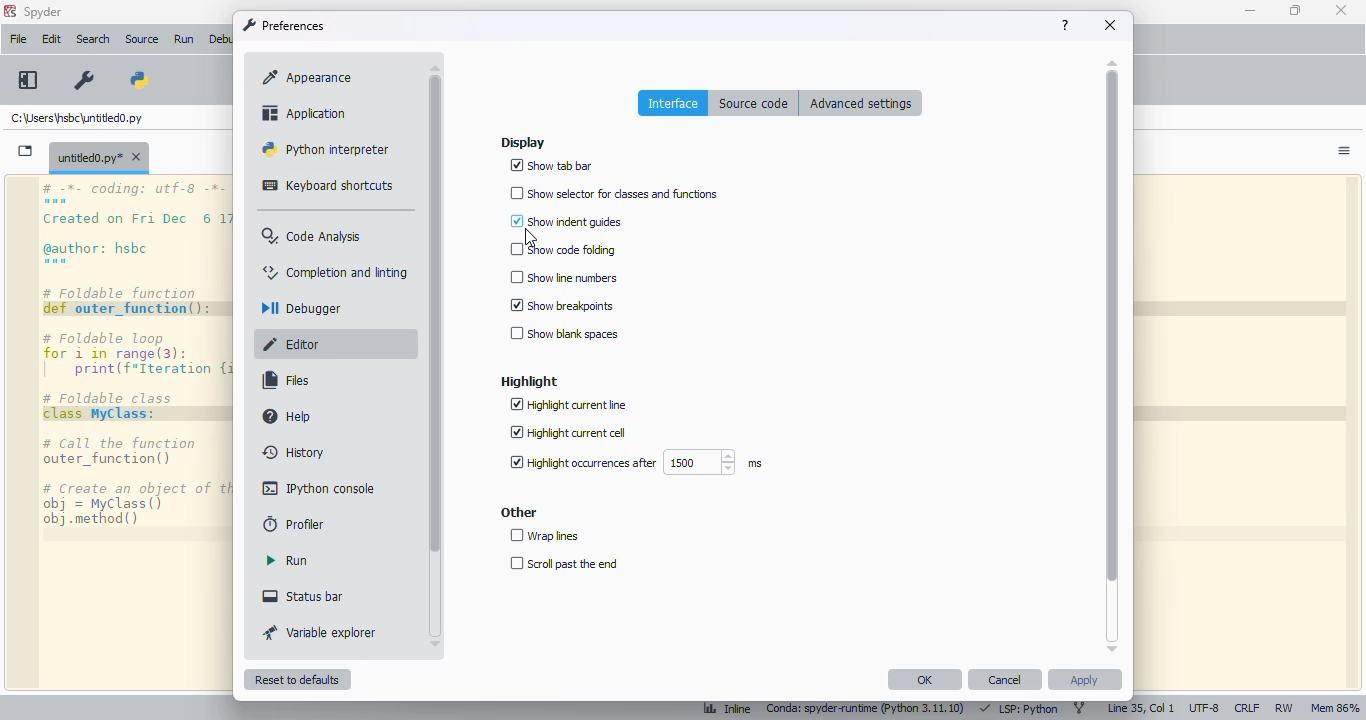 The image size is (1366, 720). I want to click on apply, so click(1085, 679).